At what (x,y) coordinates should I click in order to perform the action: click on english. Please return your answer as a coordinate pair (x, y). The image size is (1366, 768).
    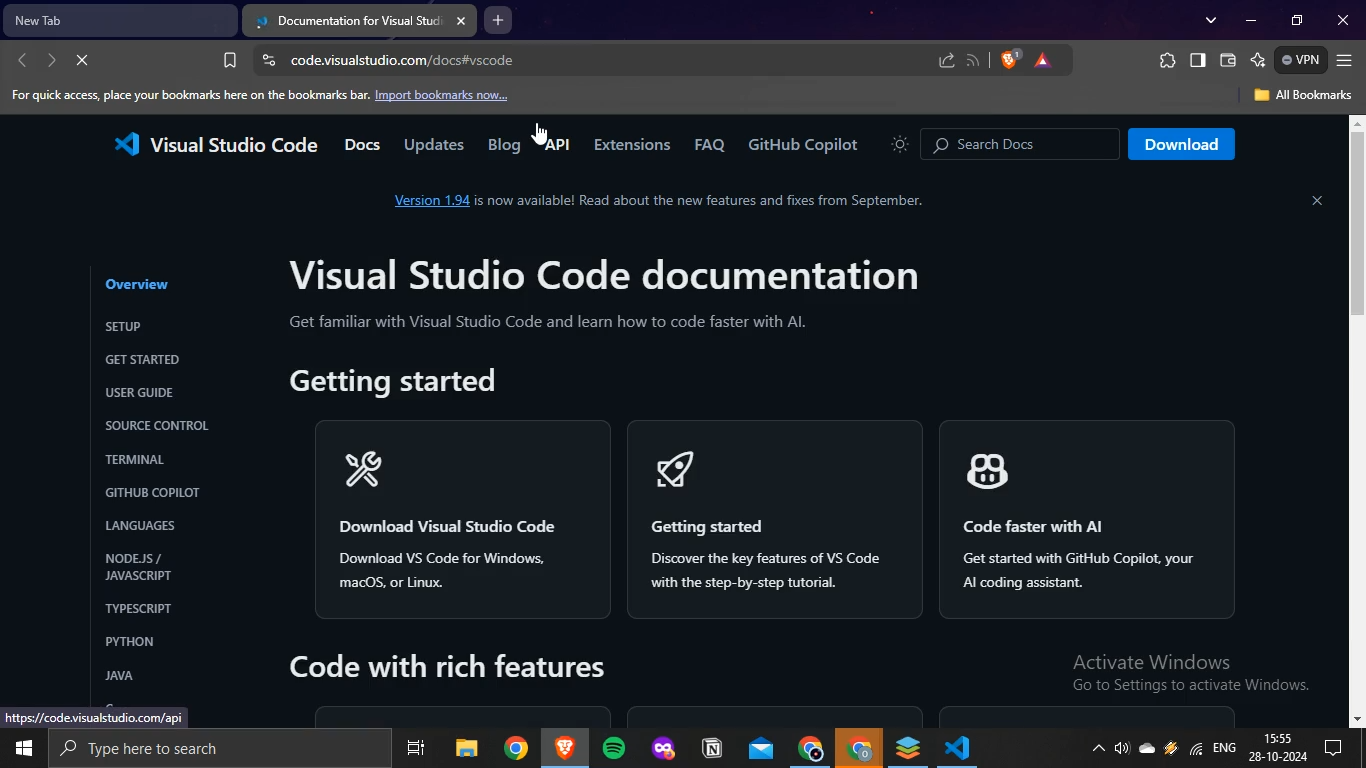
    Looking at the image, I should click on (1225, 747).